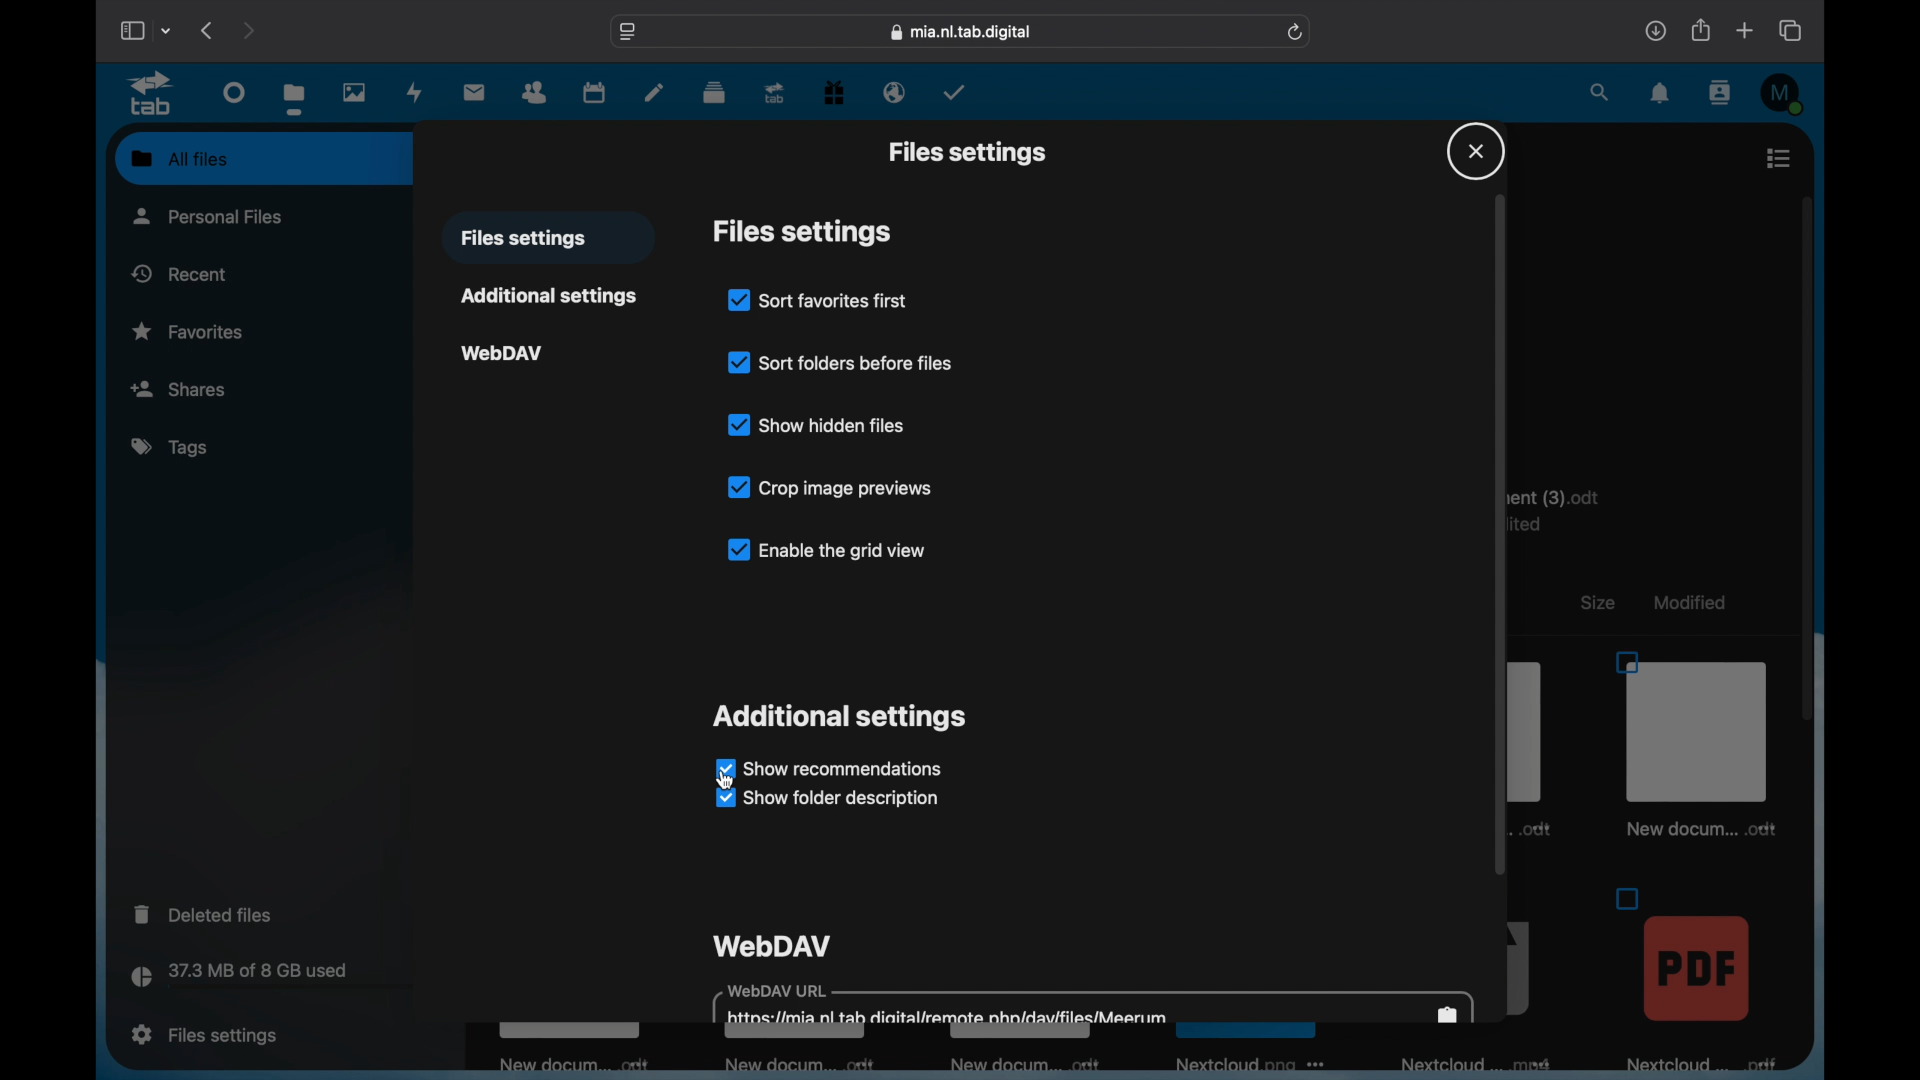  I want to click on tab, so click(775, 94).